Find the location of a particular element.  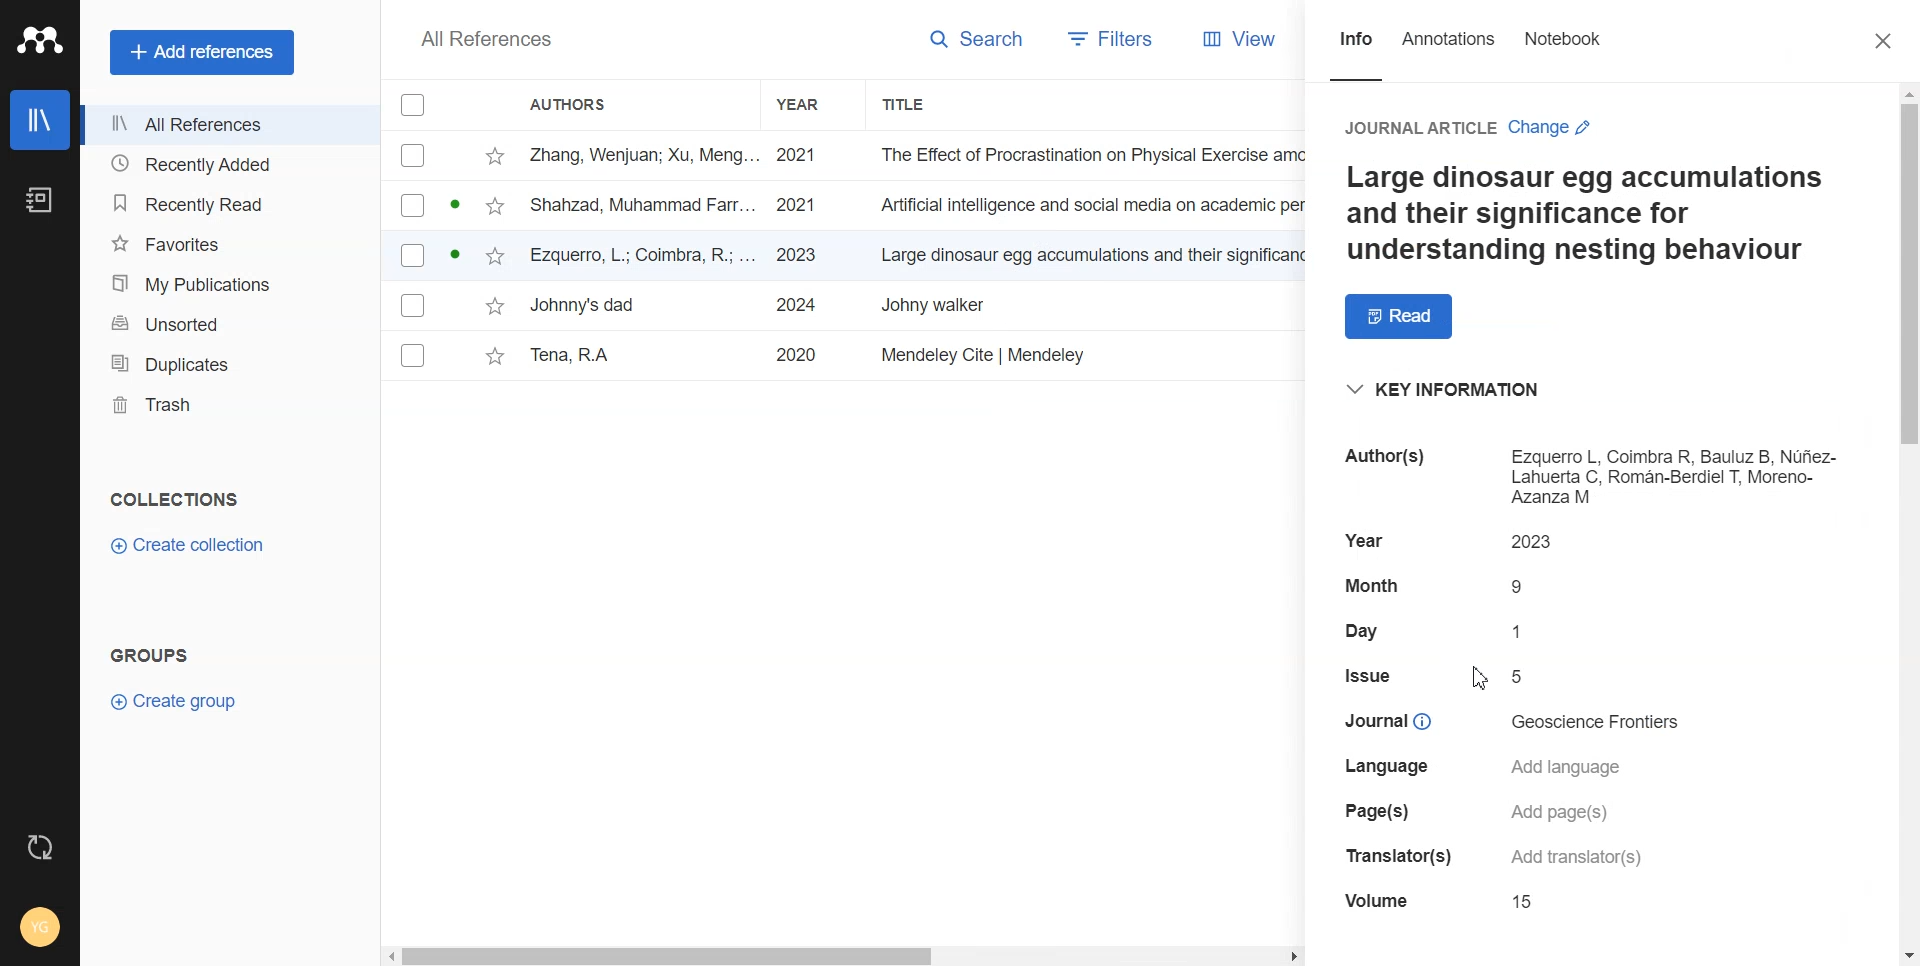

Text is located at coordinates (492, 39).